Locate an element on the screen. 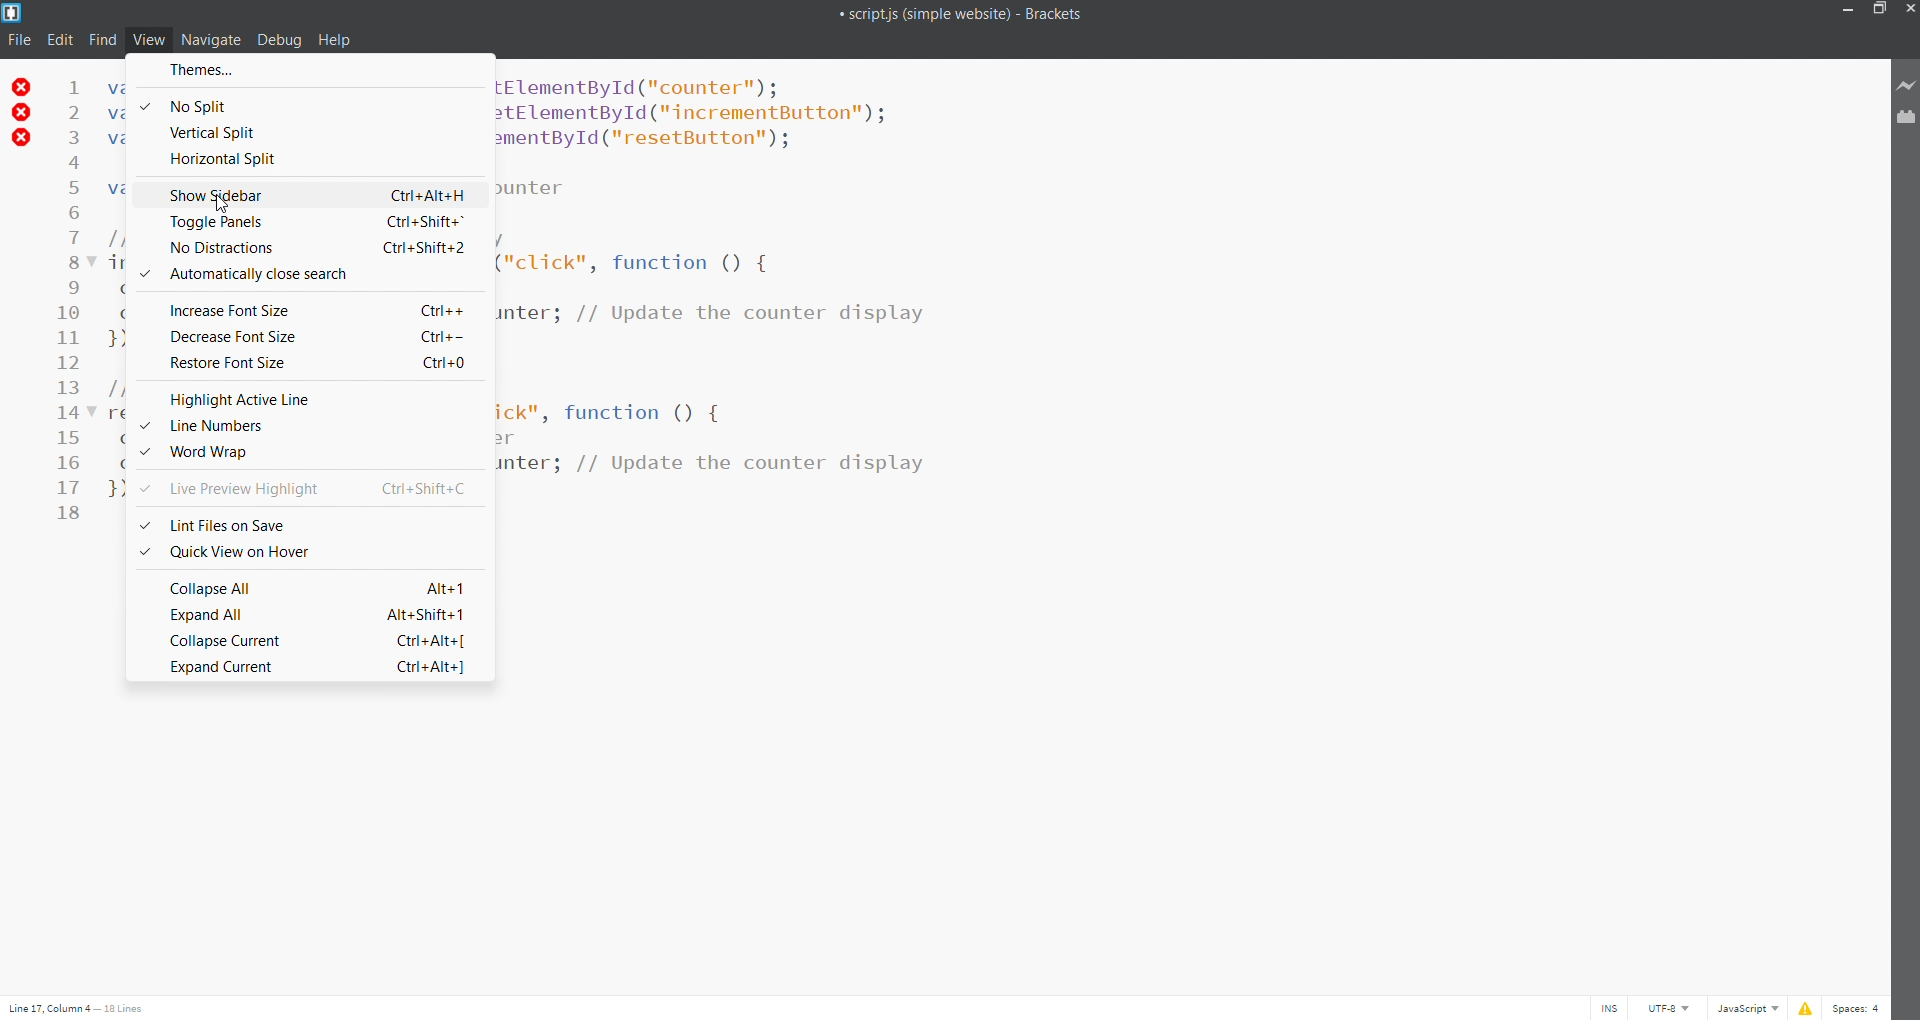 Image resolution: width=1920 pixels, height=1020 pixels. collapse current is located at coordinates (323, 638).